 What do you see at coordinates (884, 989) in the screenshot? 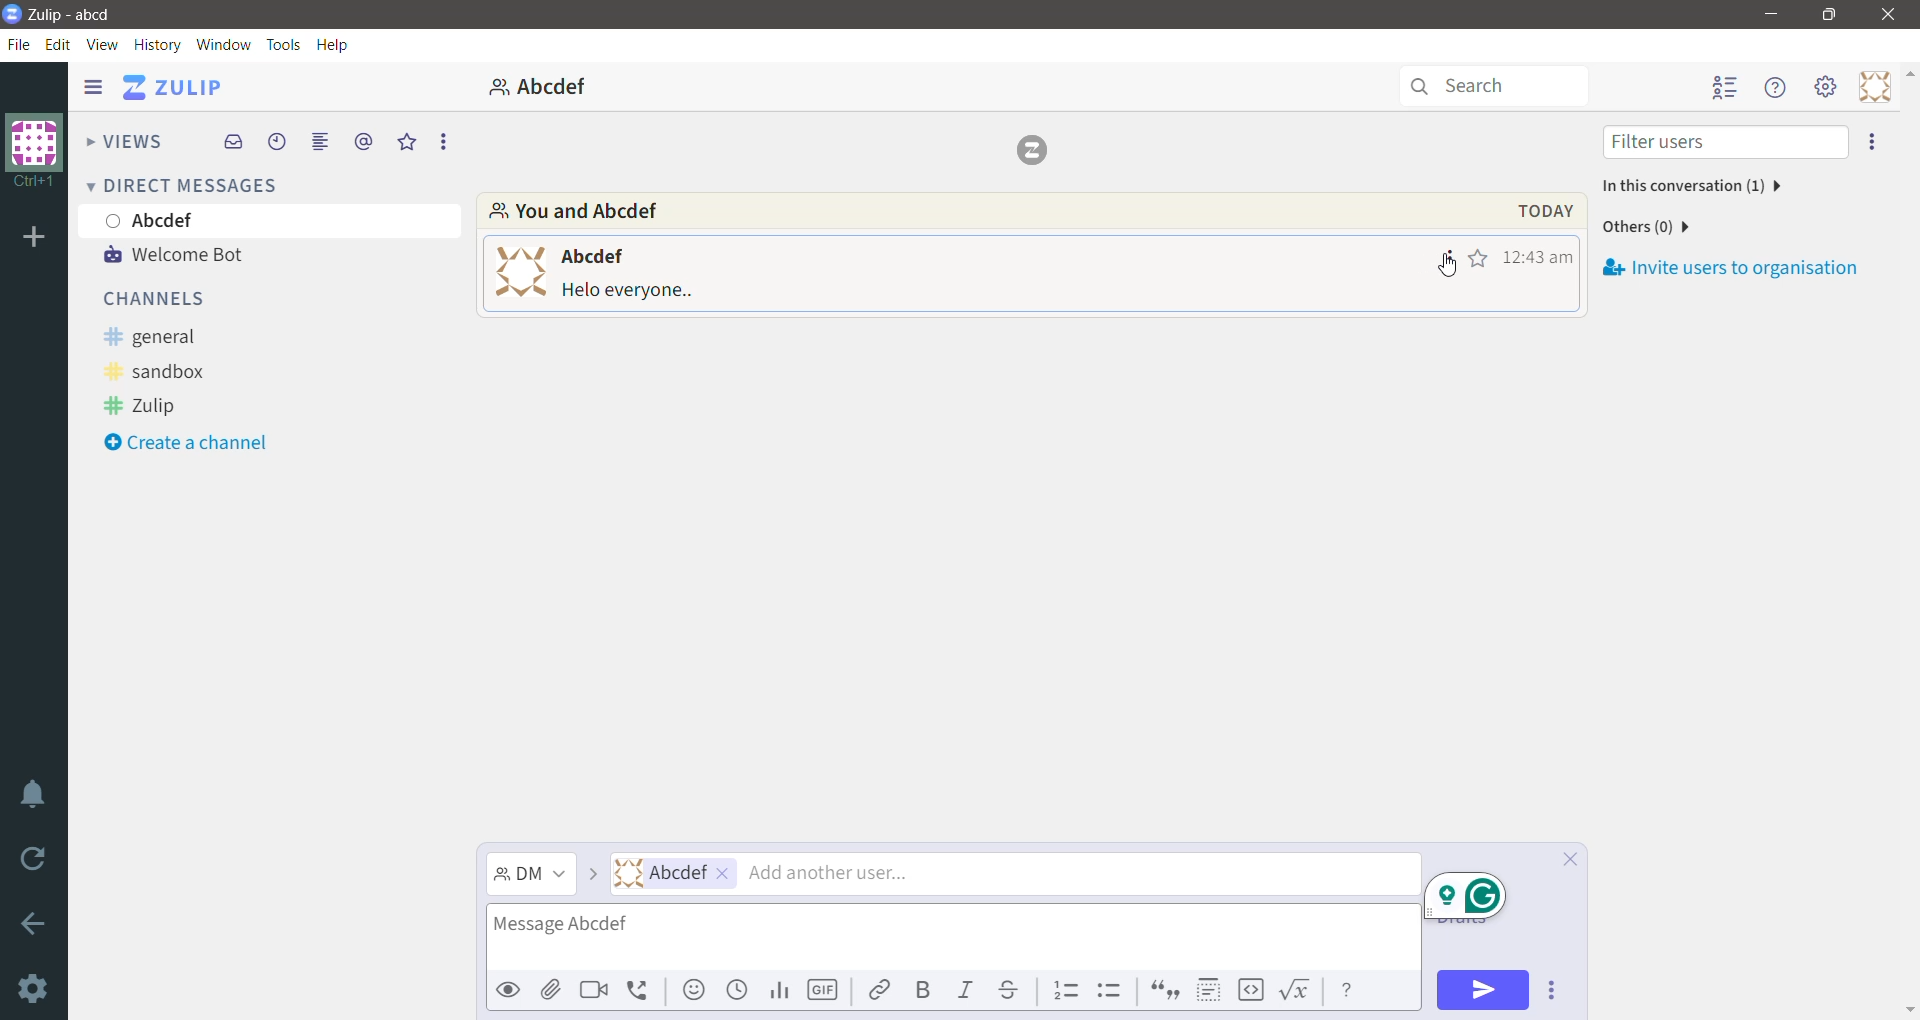
I see `` at bounding box center [884, 989].